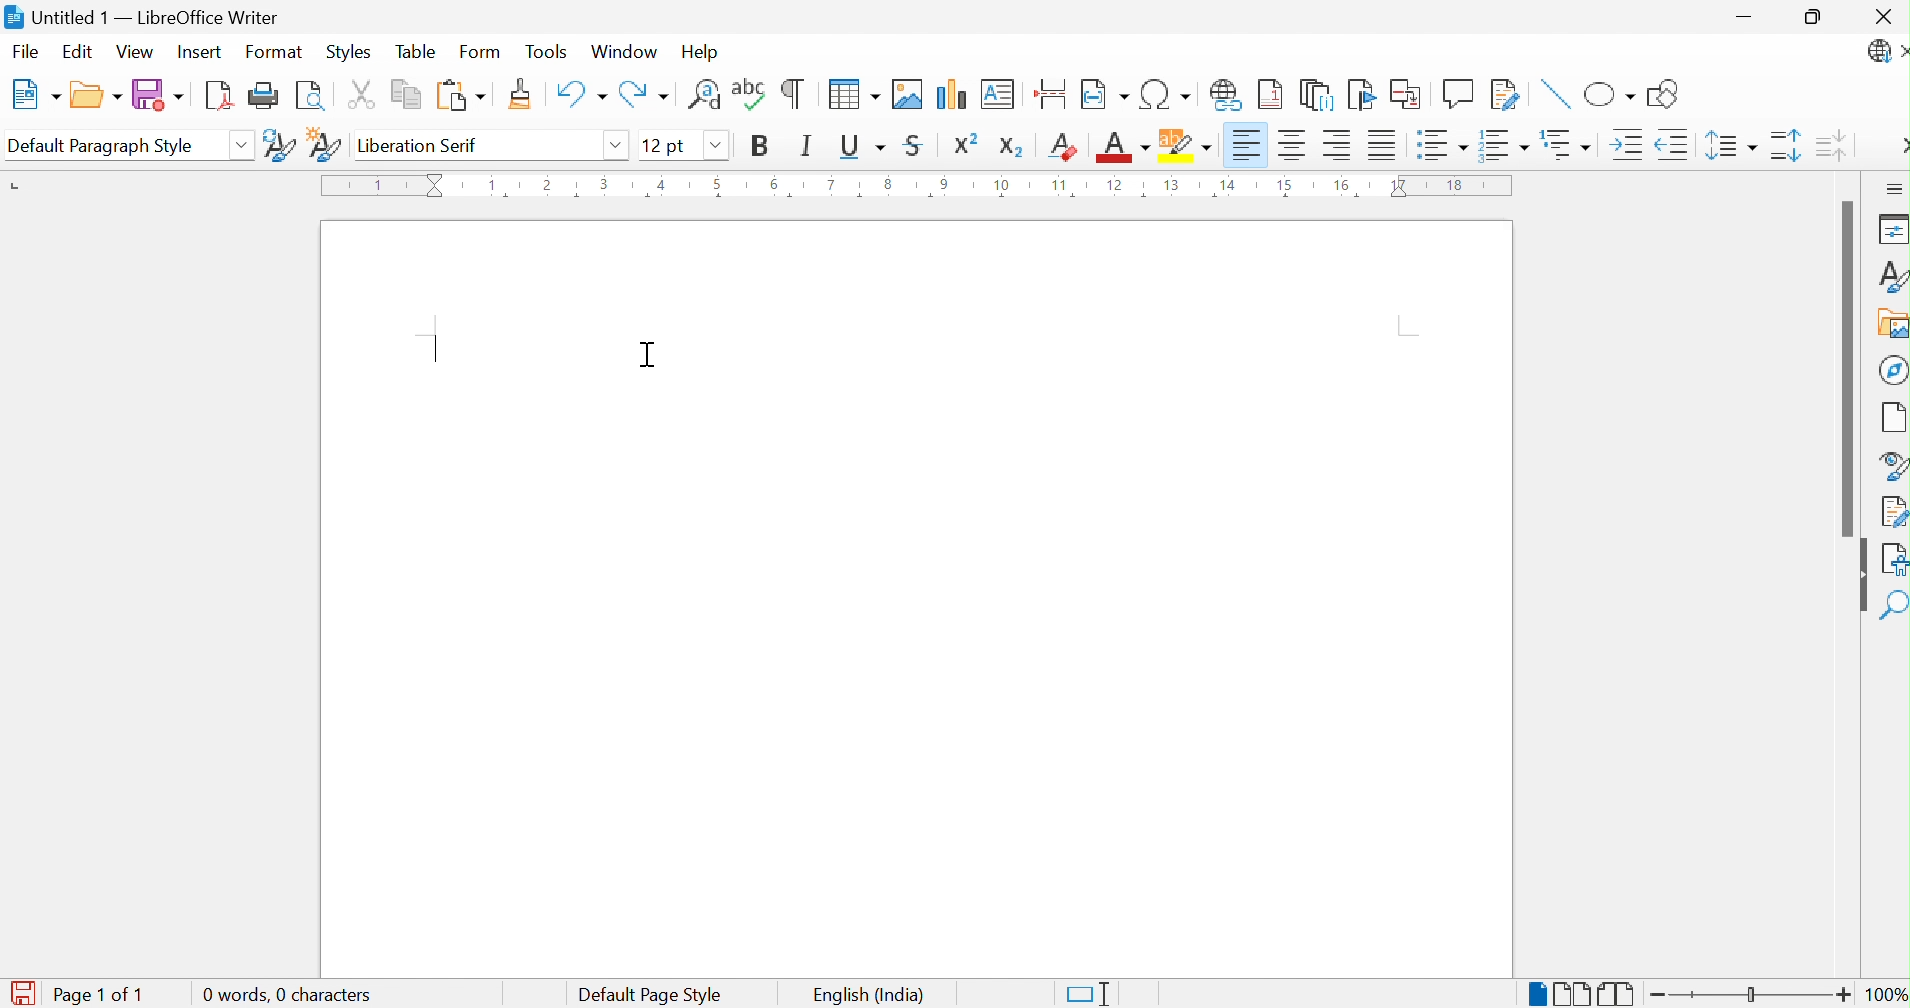  Describe the element at coordinates (276, 53) in the screenshot. I see `Format` at that location.